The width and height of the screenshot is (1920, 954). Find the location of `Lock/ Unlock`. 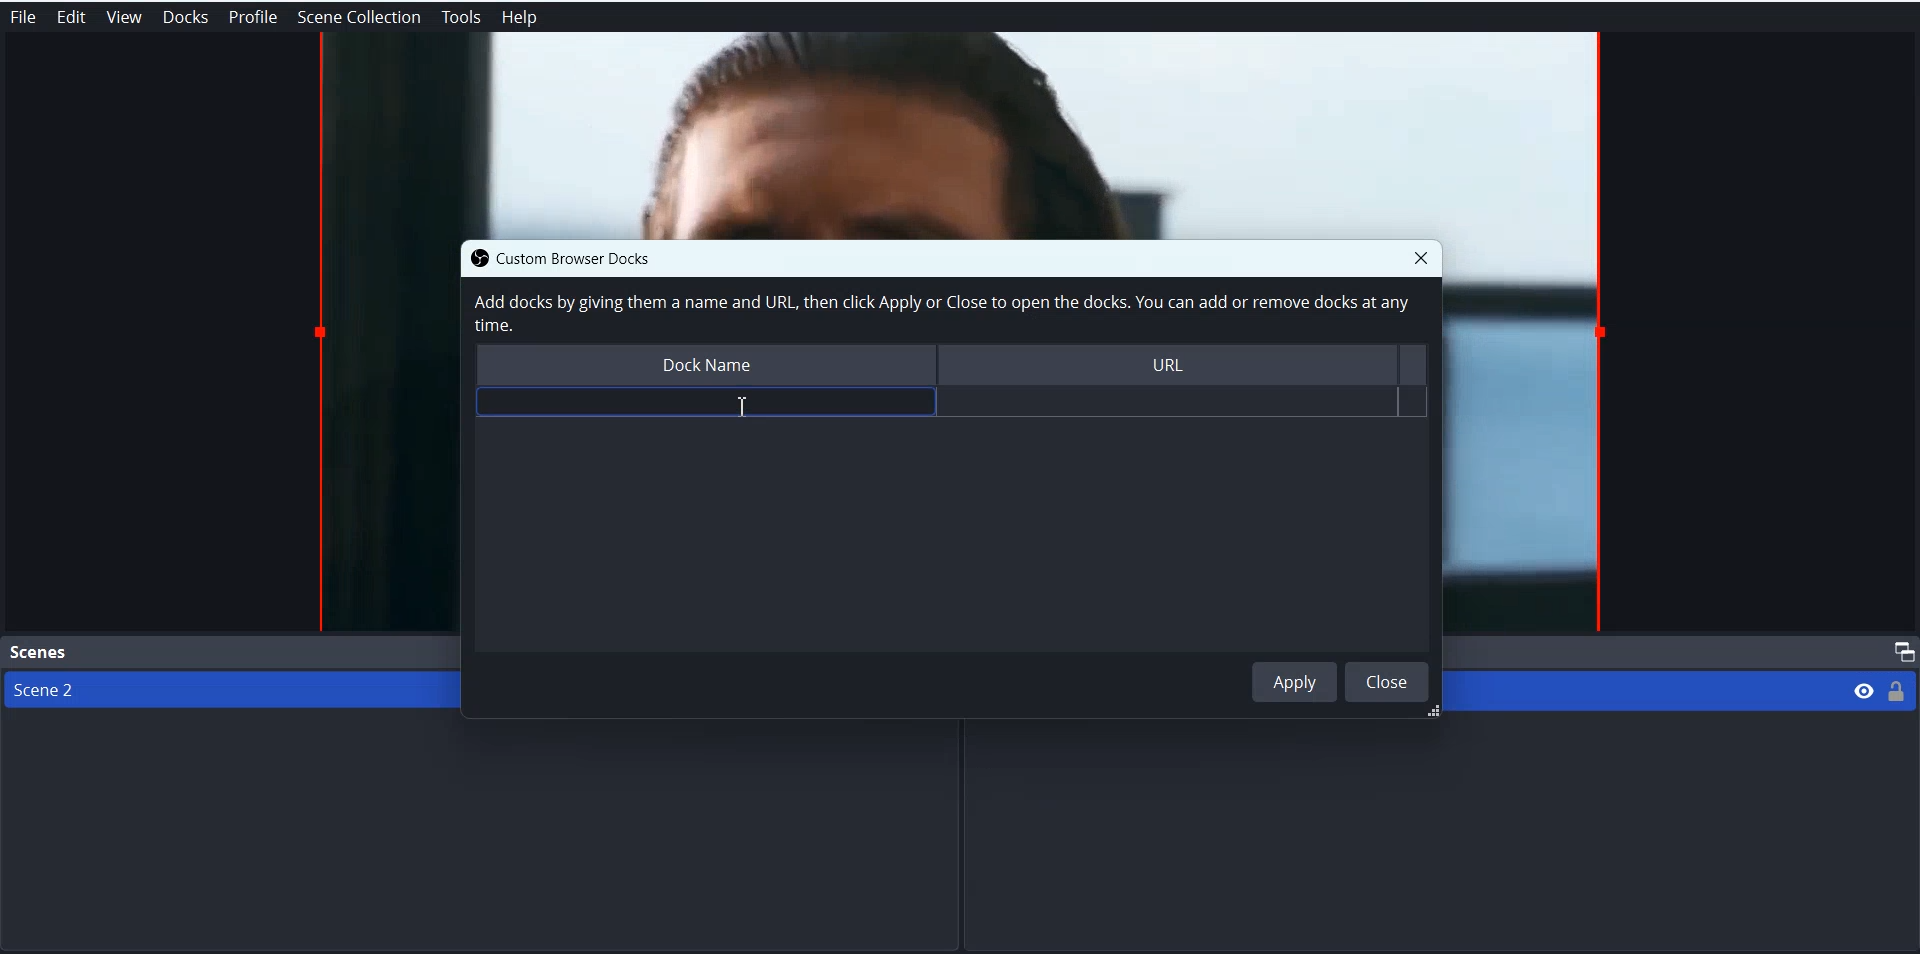

Lock/ Unlock is located at coordinates (1897, 690).